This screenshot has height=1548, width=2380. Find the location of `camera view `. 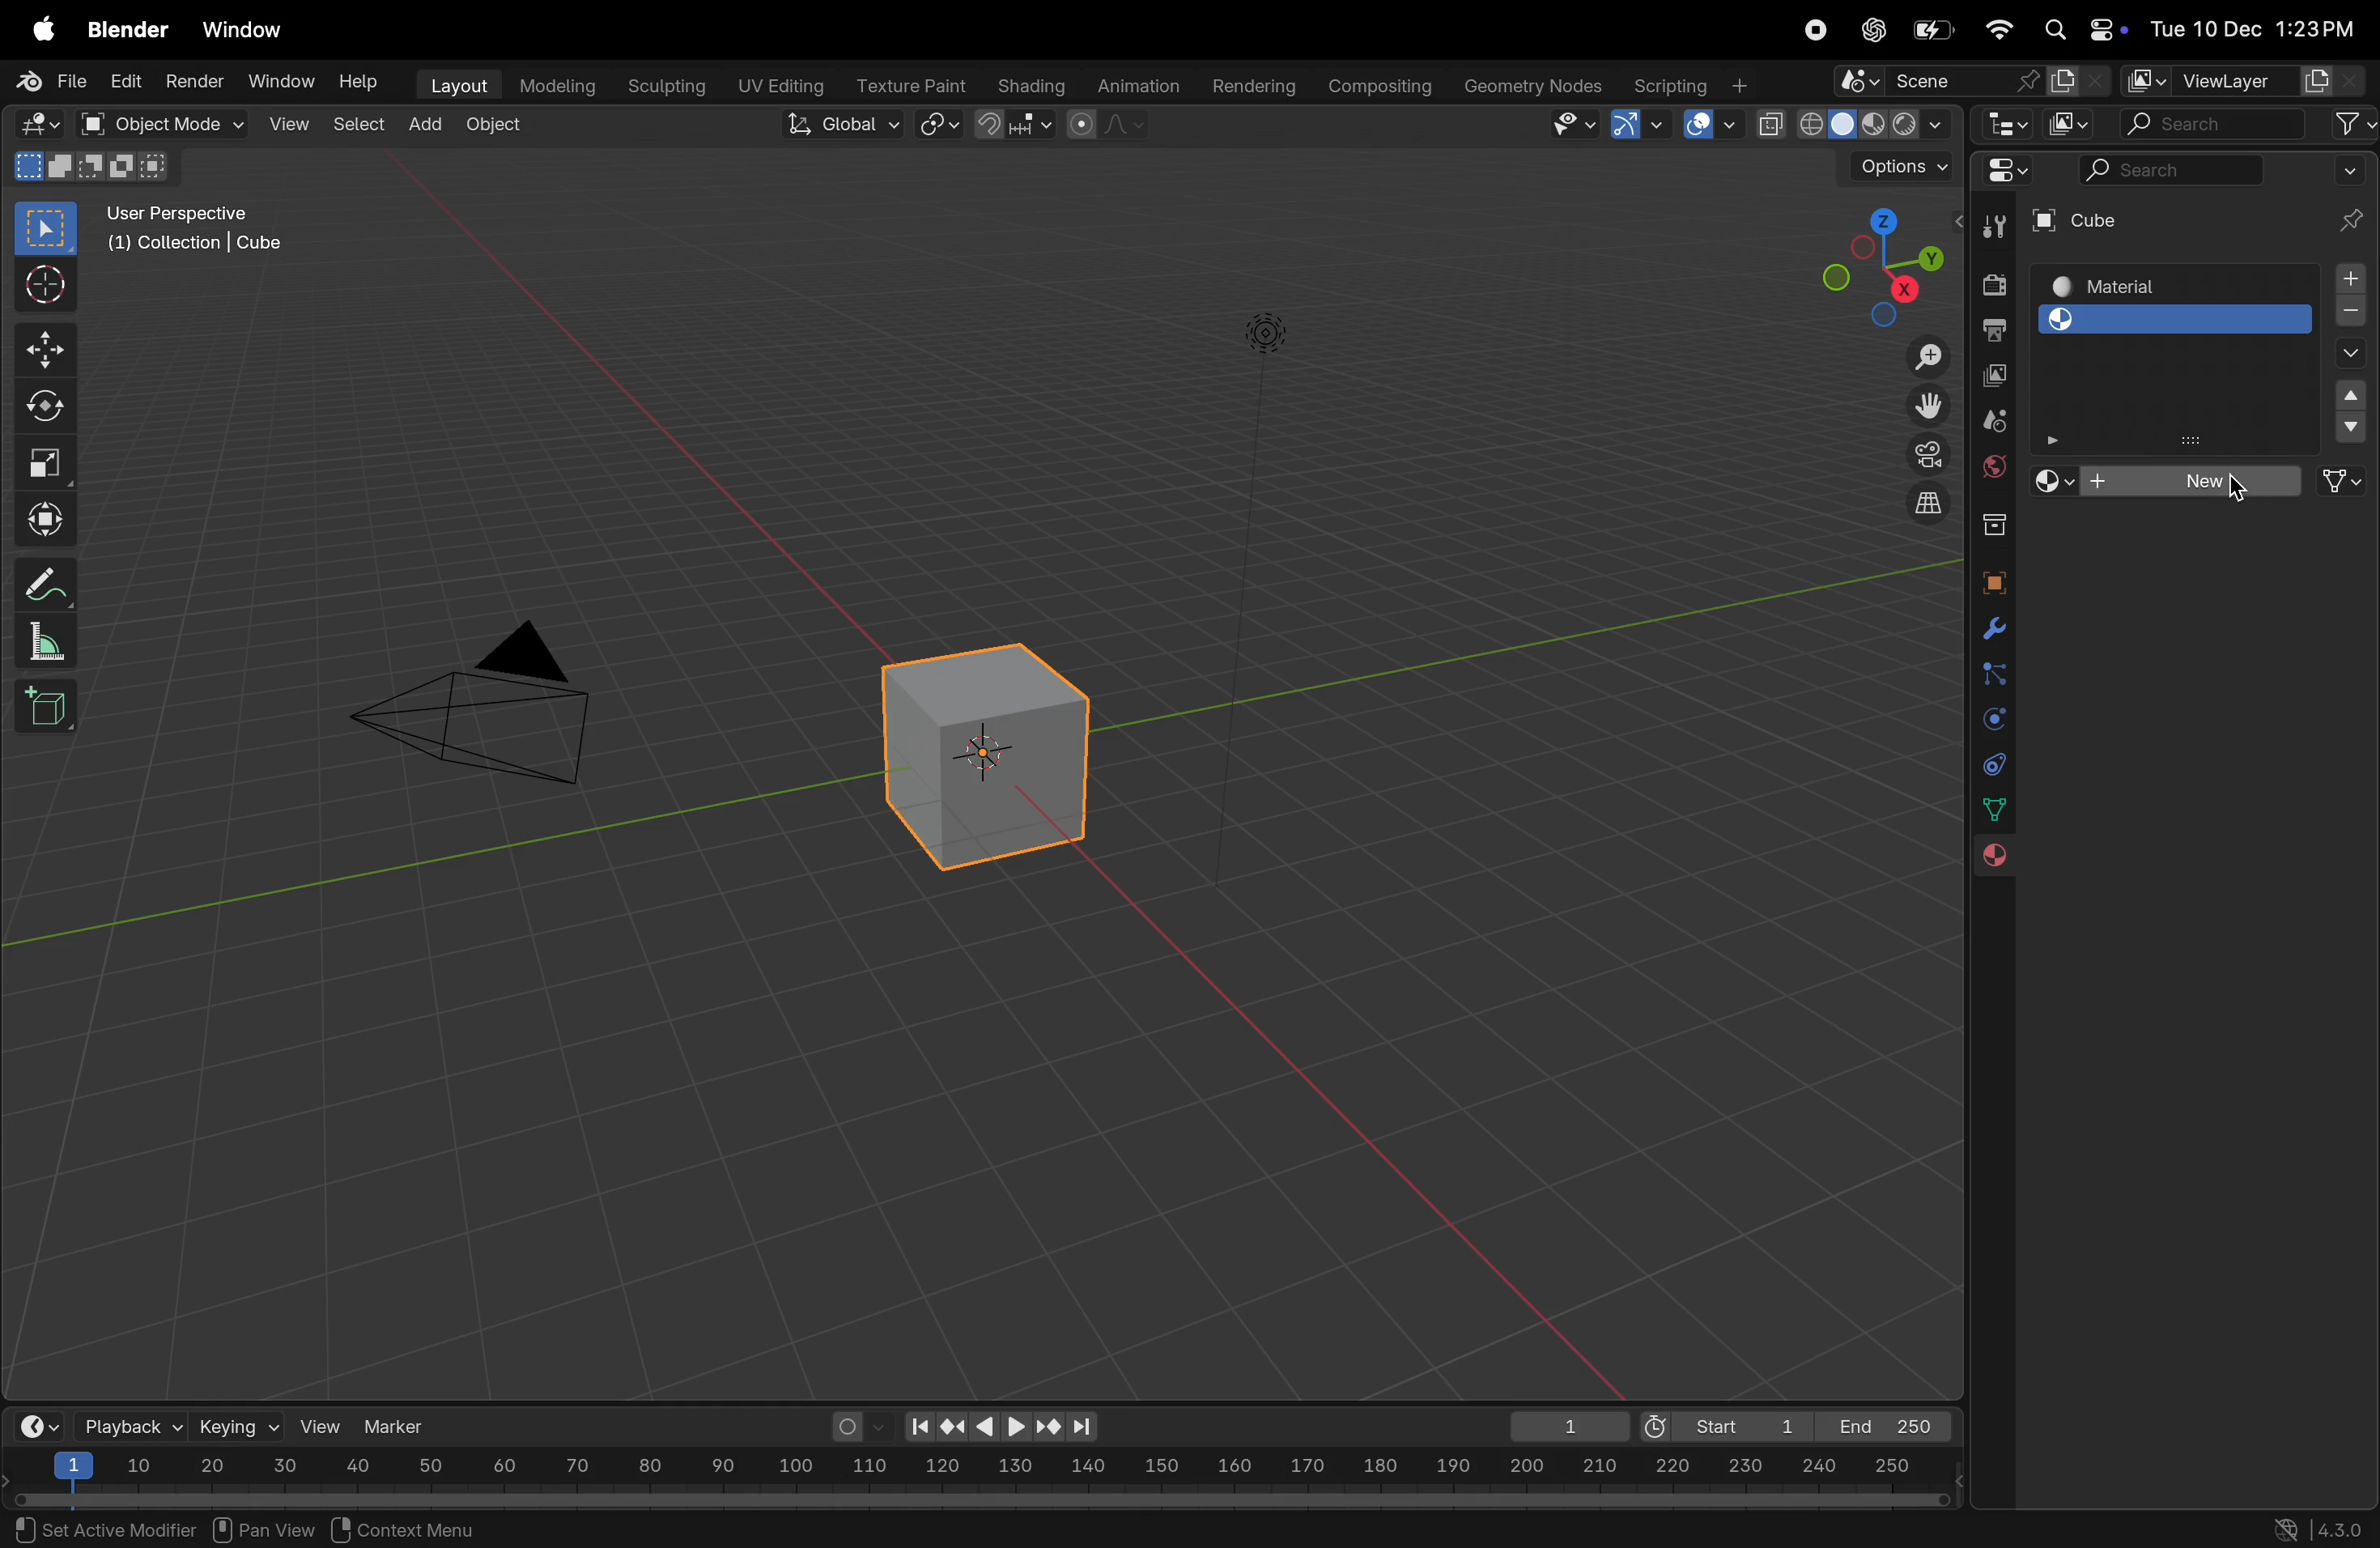

camera view  is located at coordinates (488, 697).